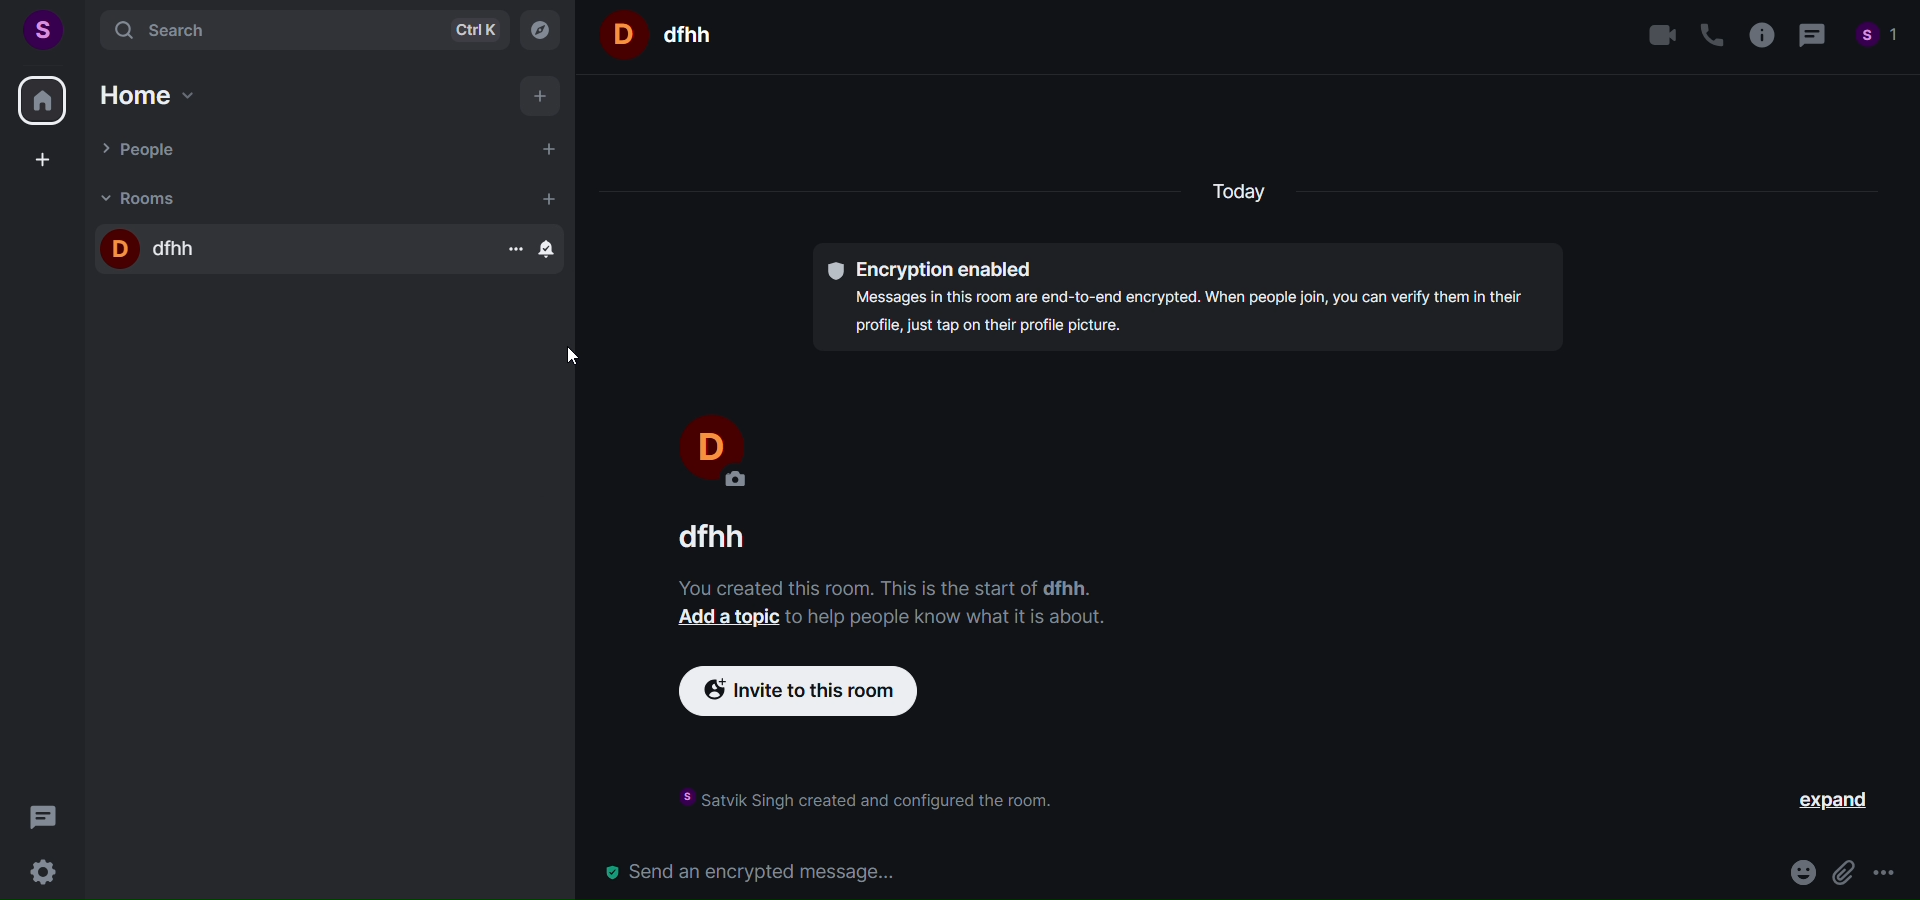  I want to click on dfhh, so click(274, 250).